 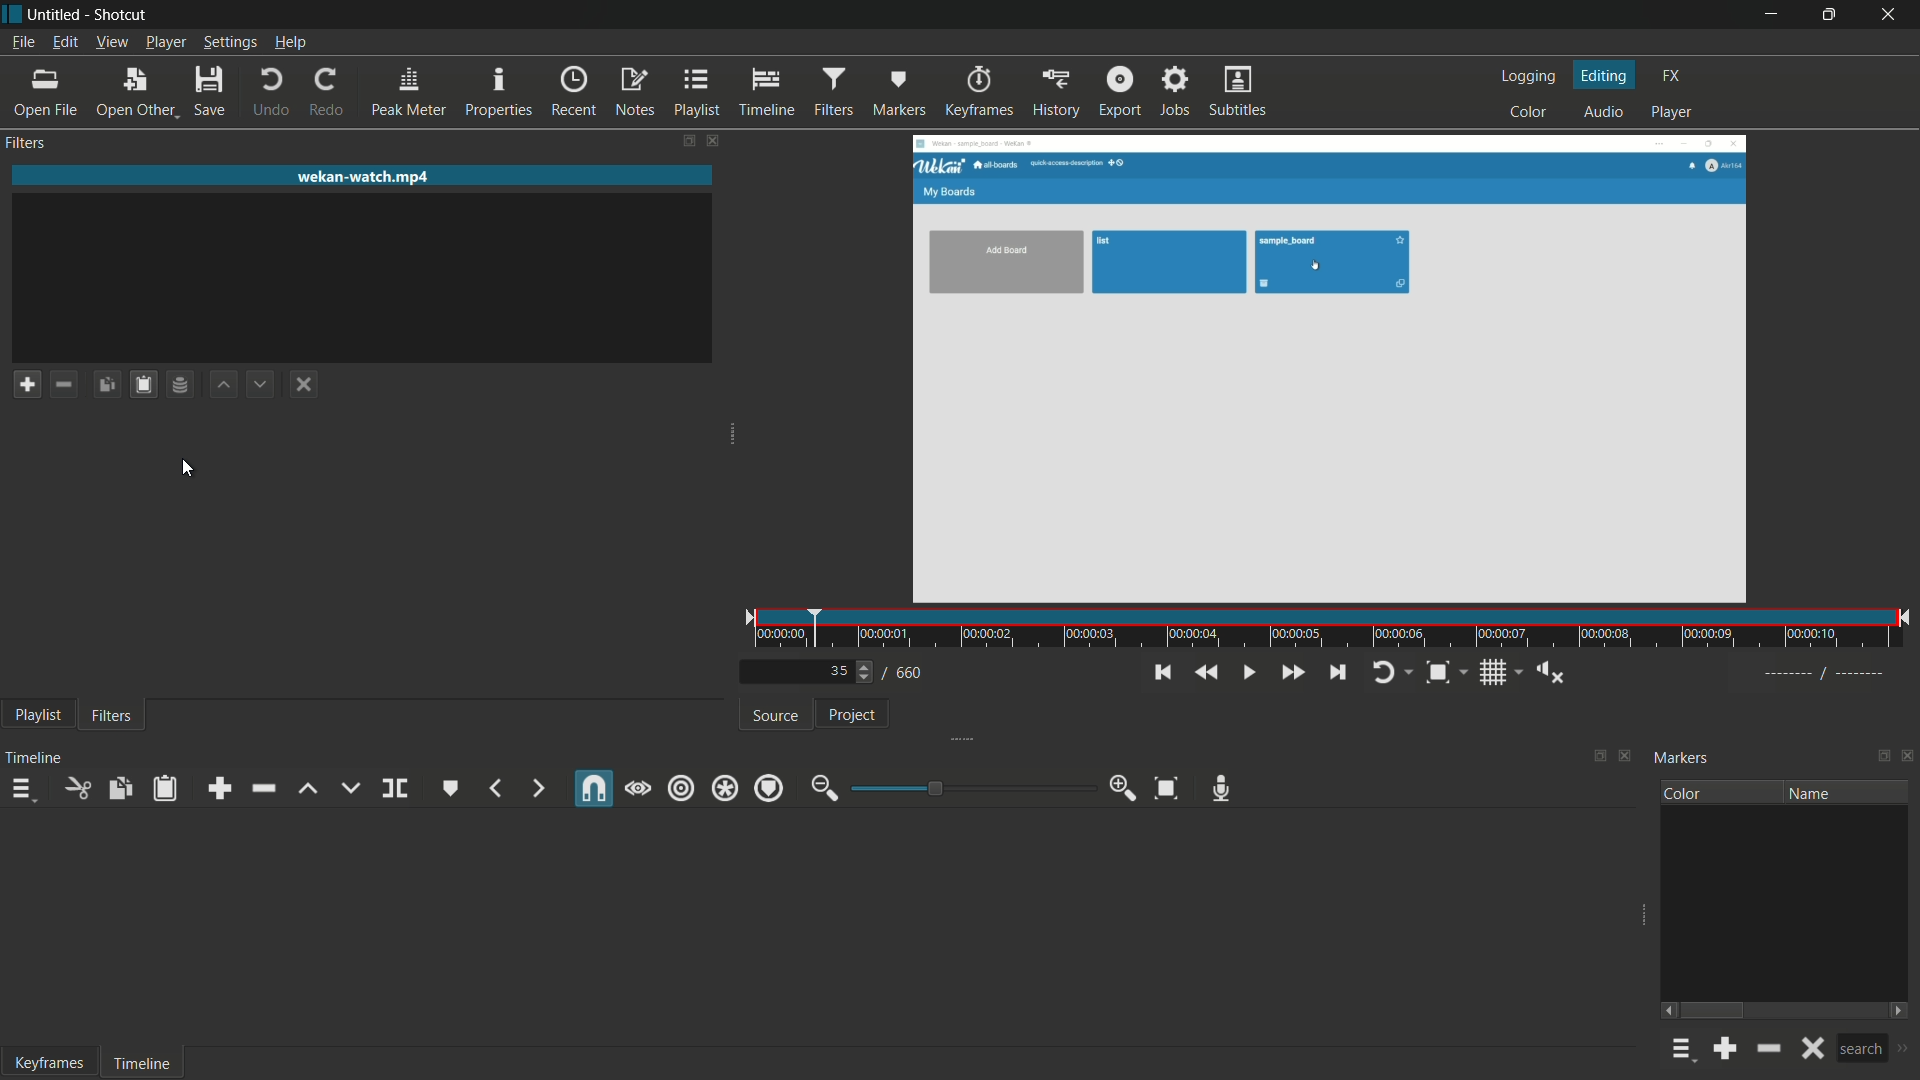 I want to click on deselect a filter, so click(x=302, y=384).